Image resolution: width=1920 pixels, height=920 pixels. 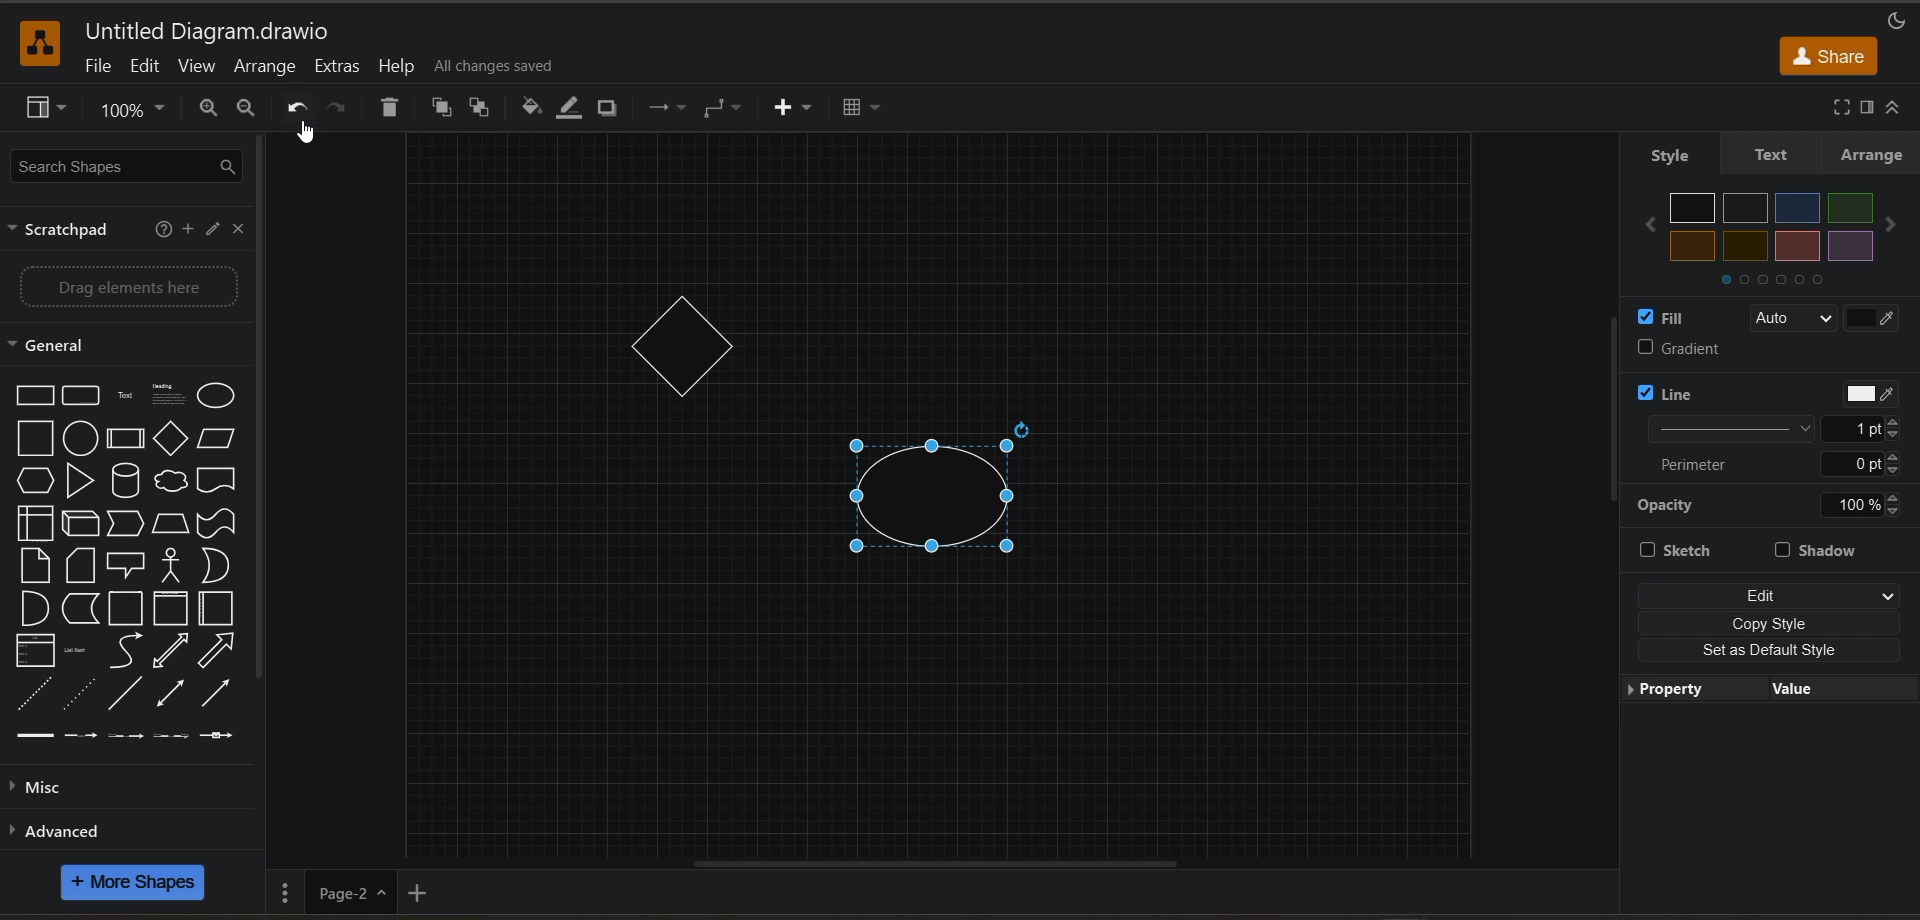 What do you see at coordinates (173, 438) in the screenshot?
I see `Diamond` at bounding box center [173, 438].